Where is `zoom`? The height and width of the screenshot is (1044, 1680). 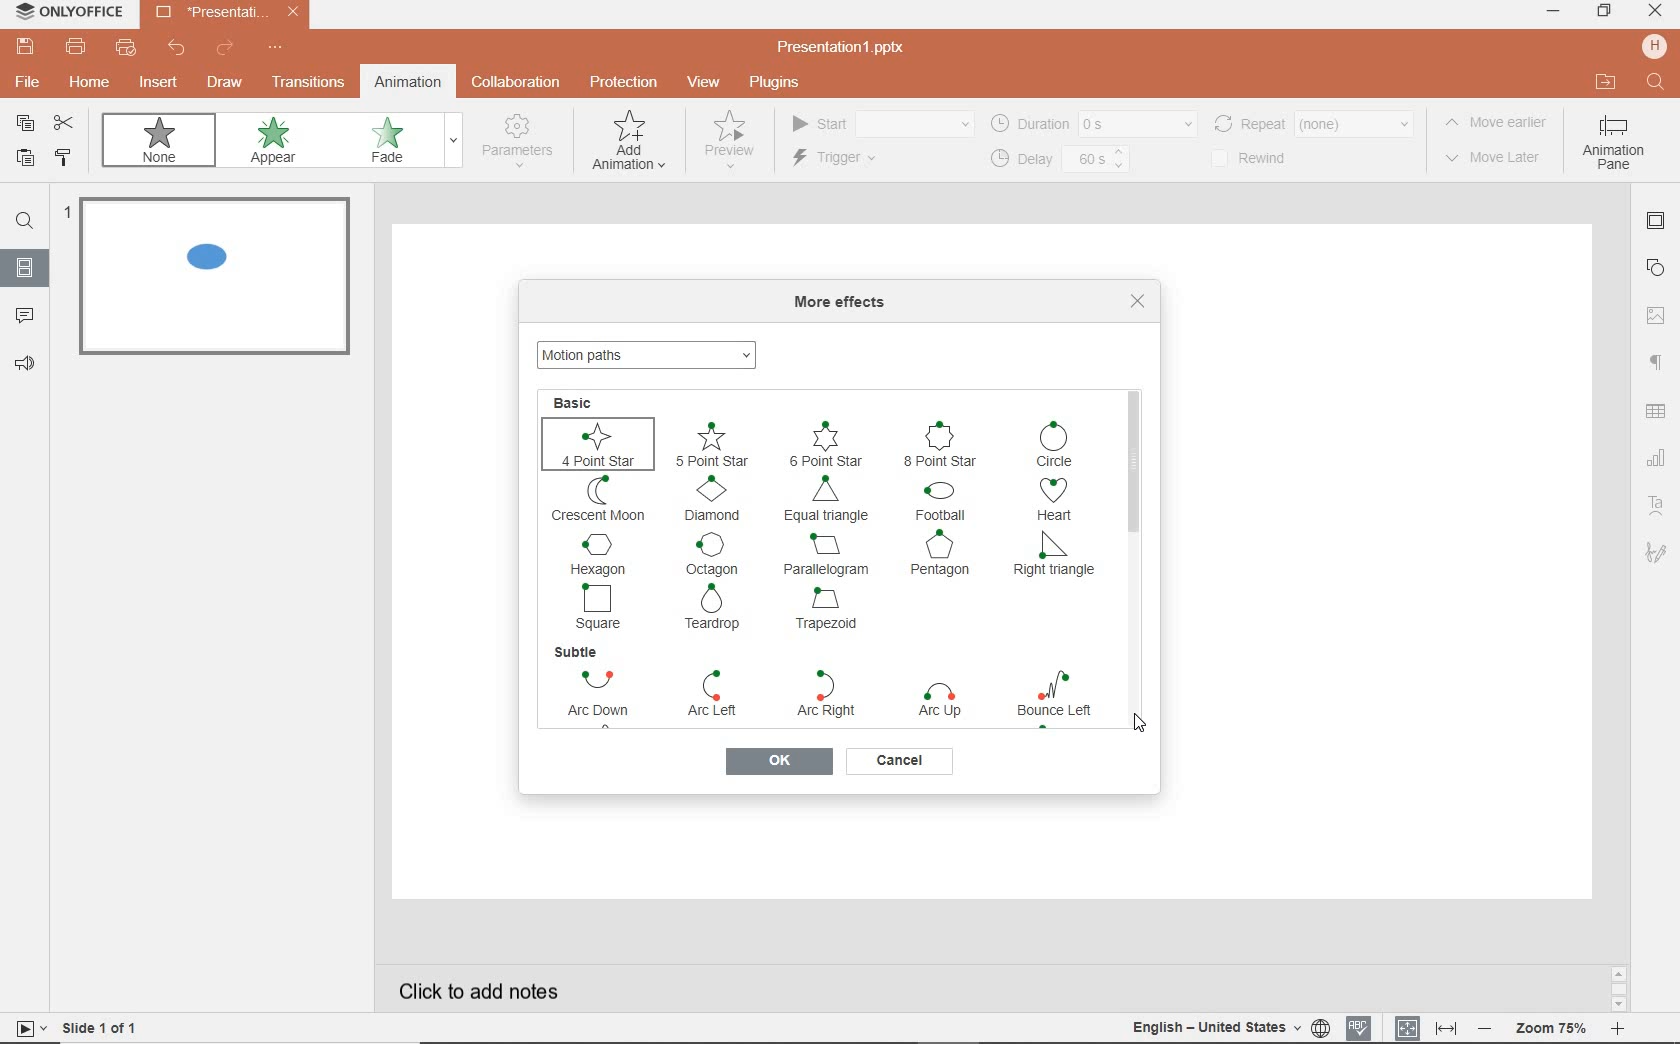
zoom is located at coordinates (1554, 1026).